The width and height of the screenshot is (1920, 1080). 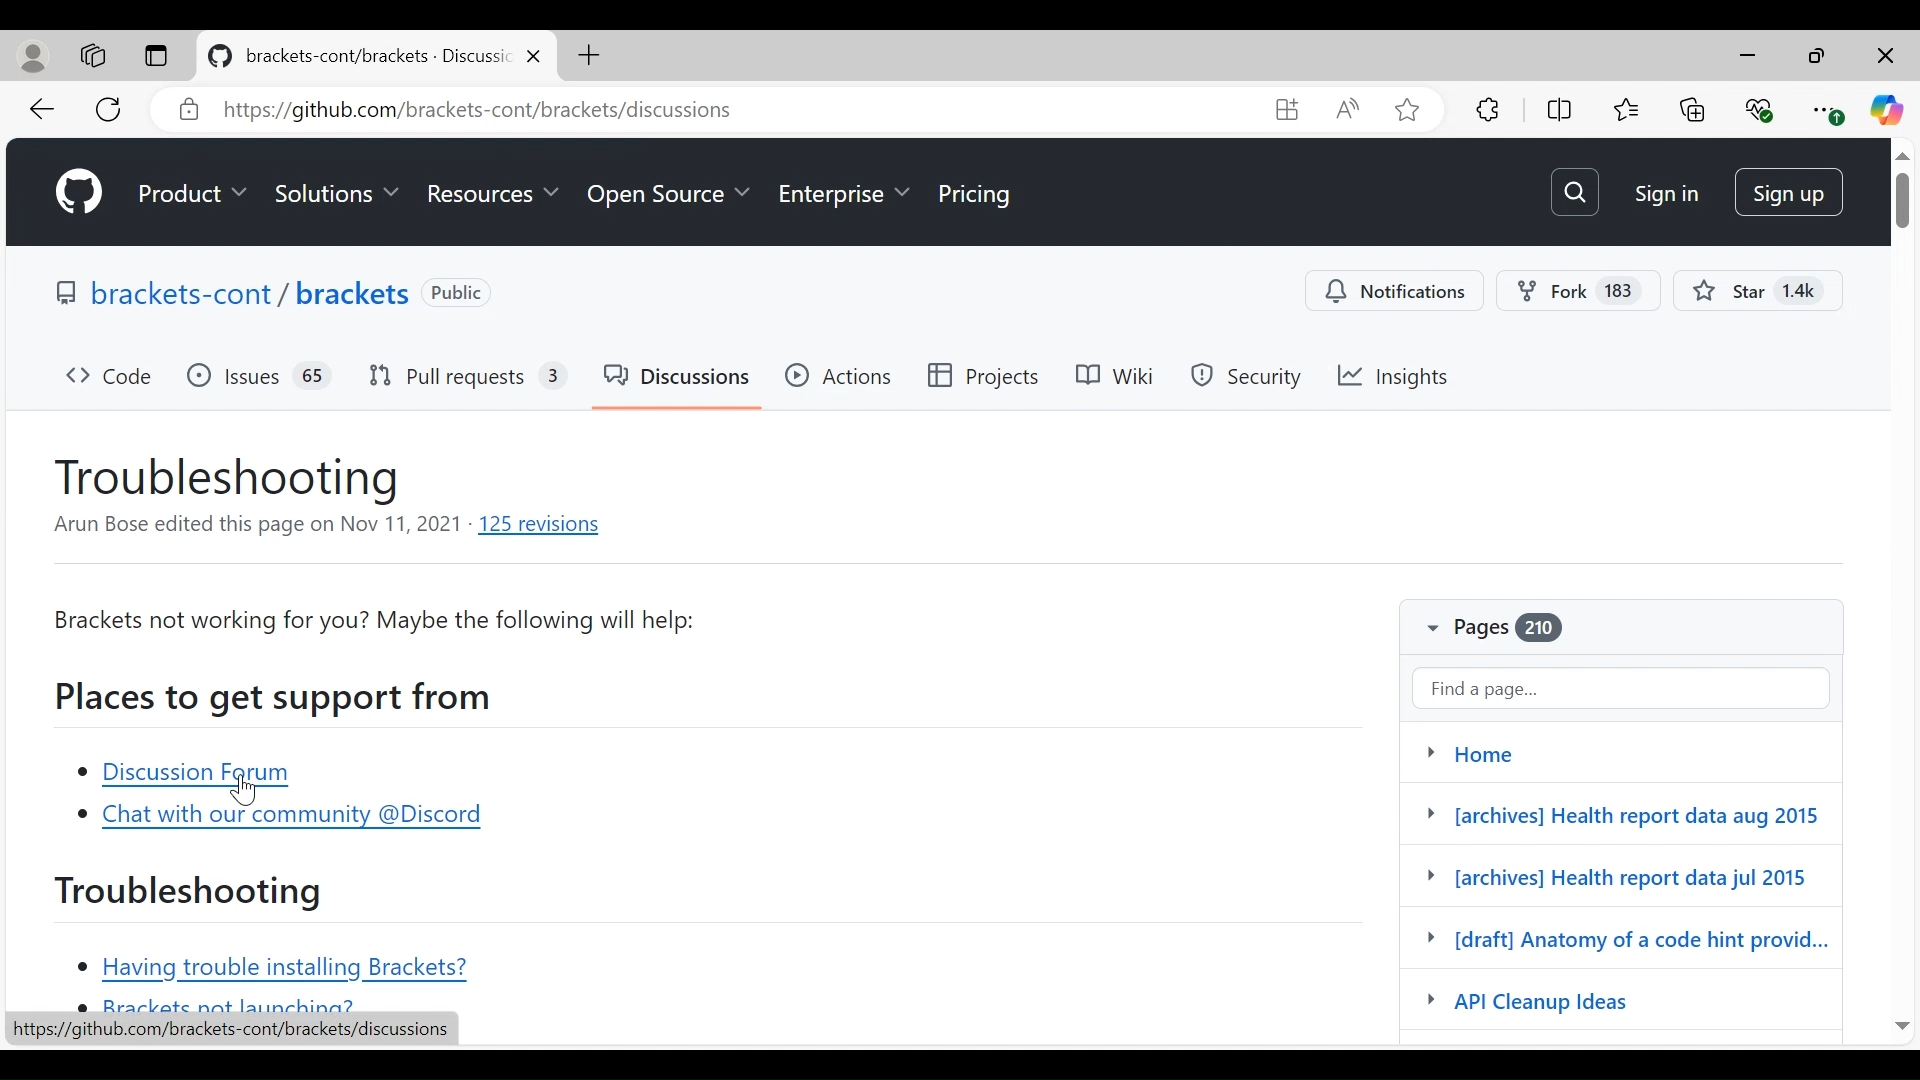 I want to click on Pricing, so click(x=977, y=197).